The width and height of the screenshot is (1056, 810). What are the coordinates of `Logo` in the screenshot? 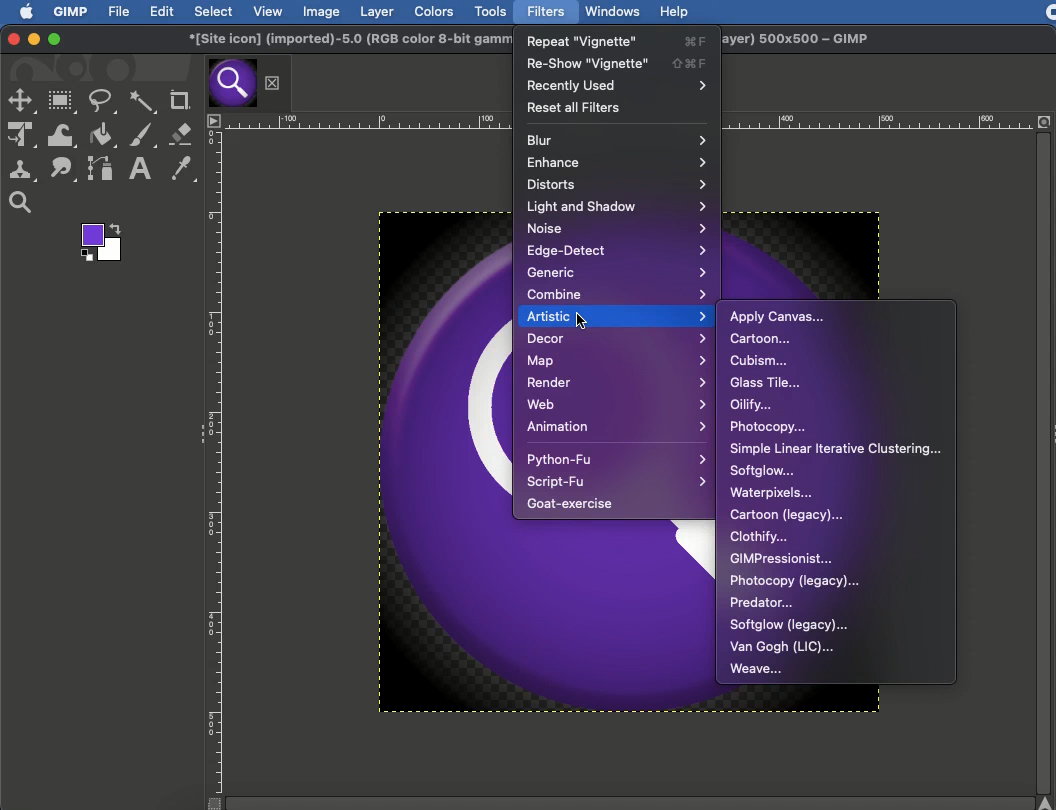 It's located at (20, 11).